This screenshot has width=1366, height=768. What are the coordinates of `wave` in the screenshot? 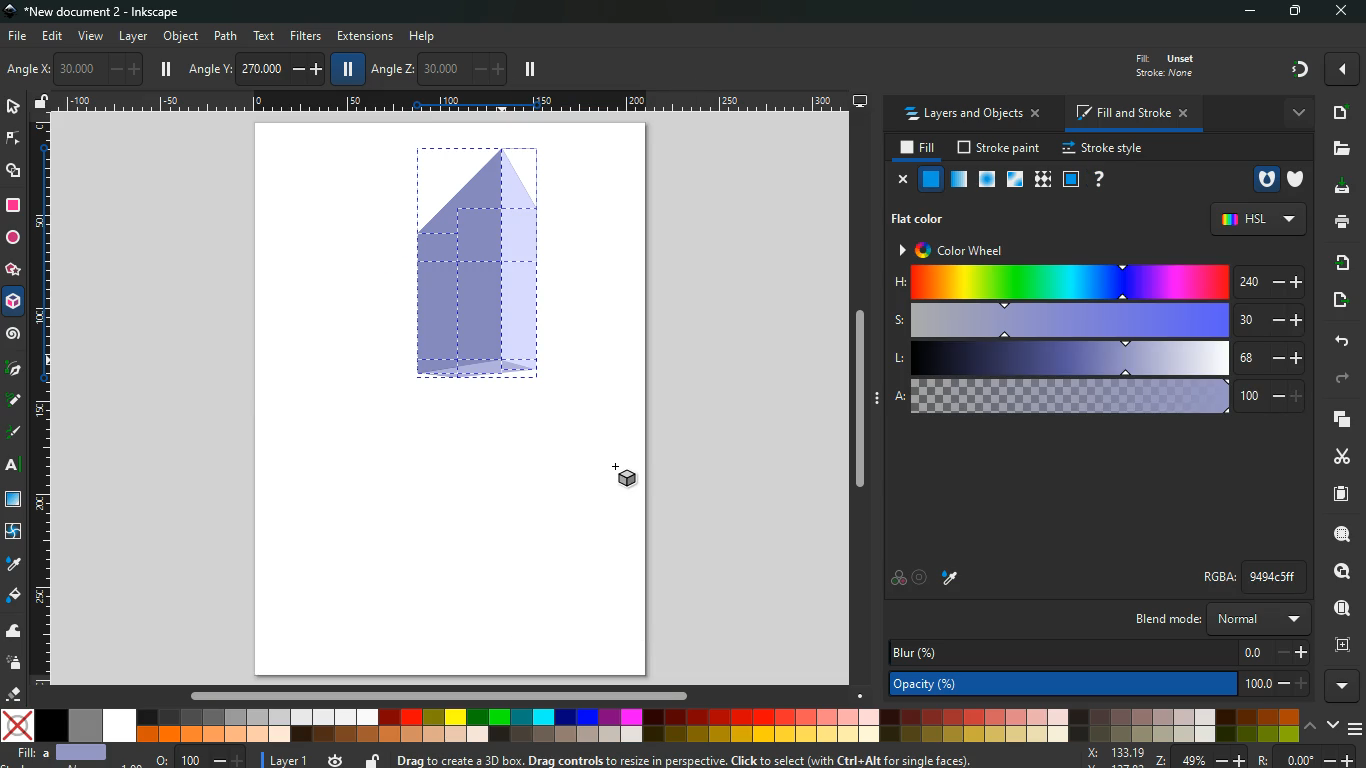 It's located at (14, 633).